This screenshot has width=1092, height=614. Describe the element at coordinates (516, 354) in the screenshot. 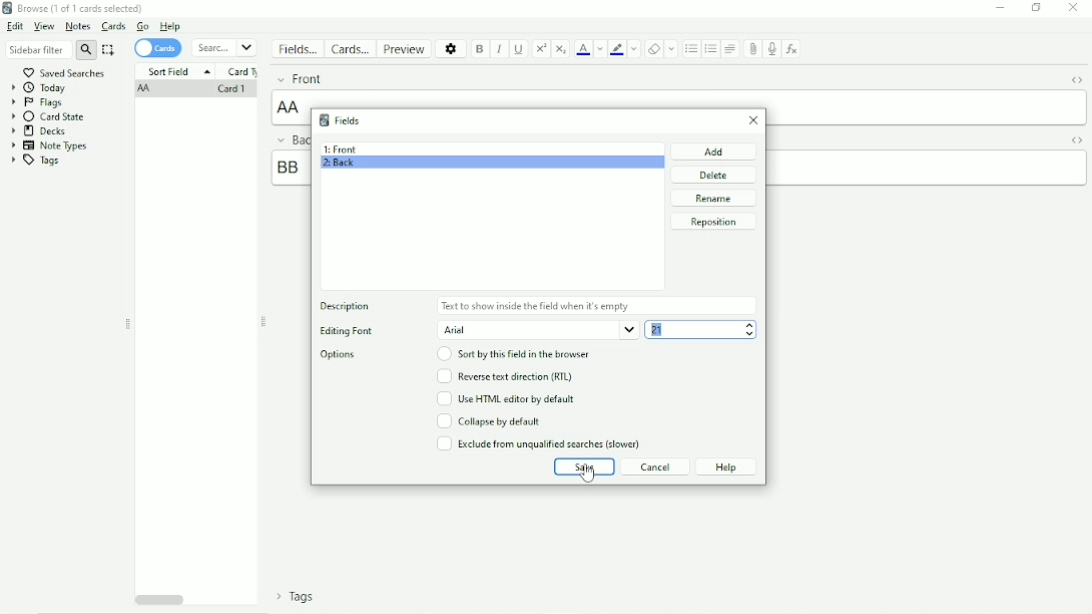

I see `Sort by this field in the browser` at that location.